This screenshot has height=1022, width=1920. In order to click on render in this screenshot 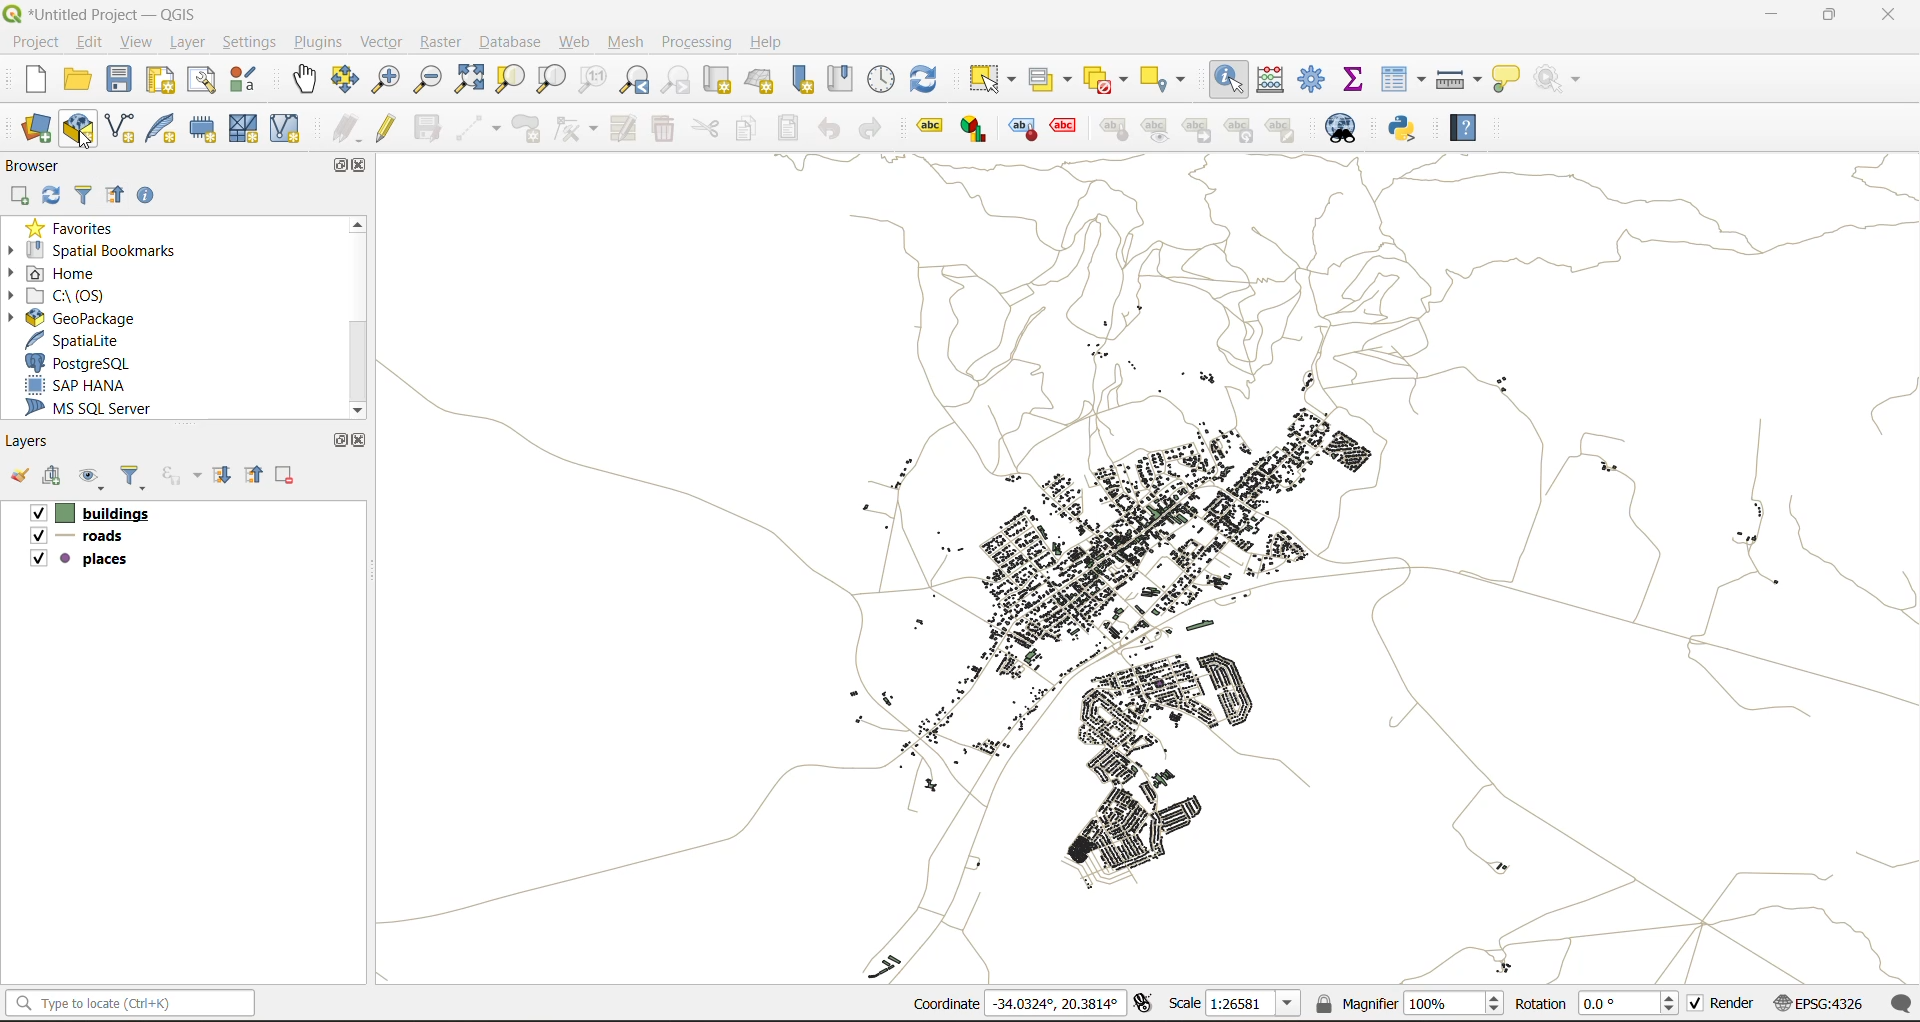, I will do `click(1723, 1007)`.